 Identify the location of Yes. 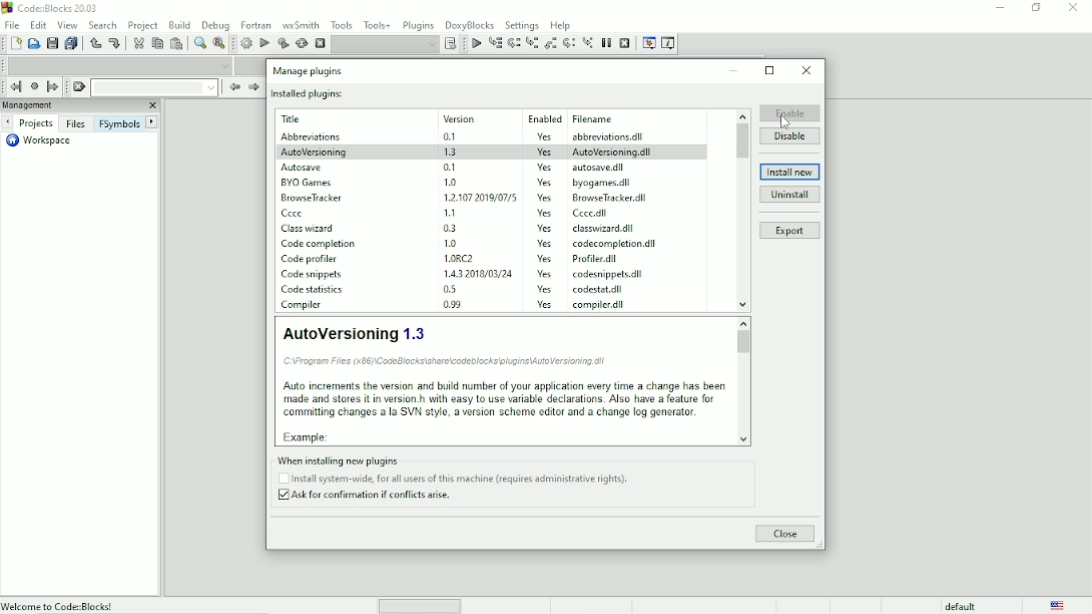
(547, 198).